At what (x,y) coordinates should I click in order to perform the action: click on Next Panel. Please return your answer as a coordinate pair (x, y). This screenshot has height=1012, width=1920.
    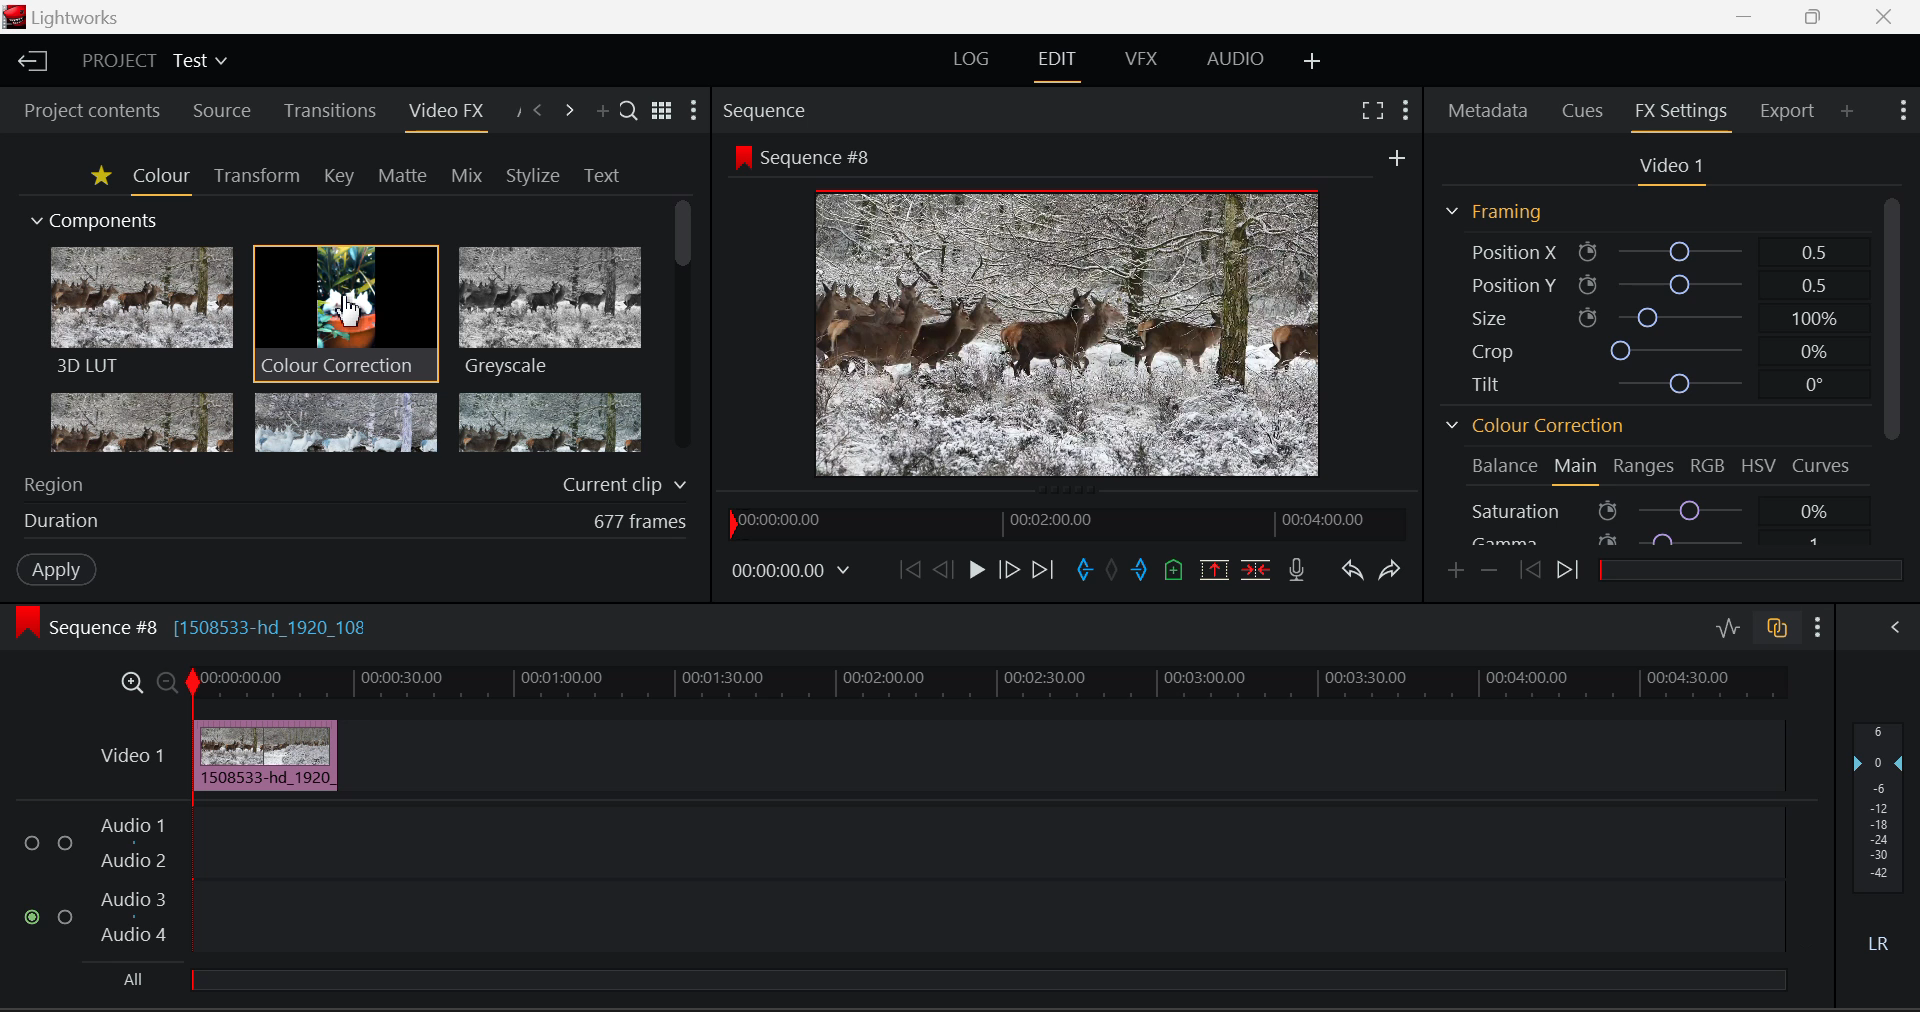
    Looking at the image, I should click on (569, 109).